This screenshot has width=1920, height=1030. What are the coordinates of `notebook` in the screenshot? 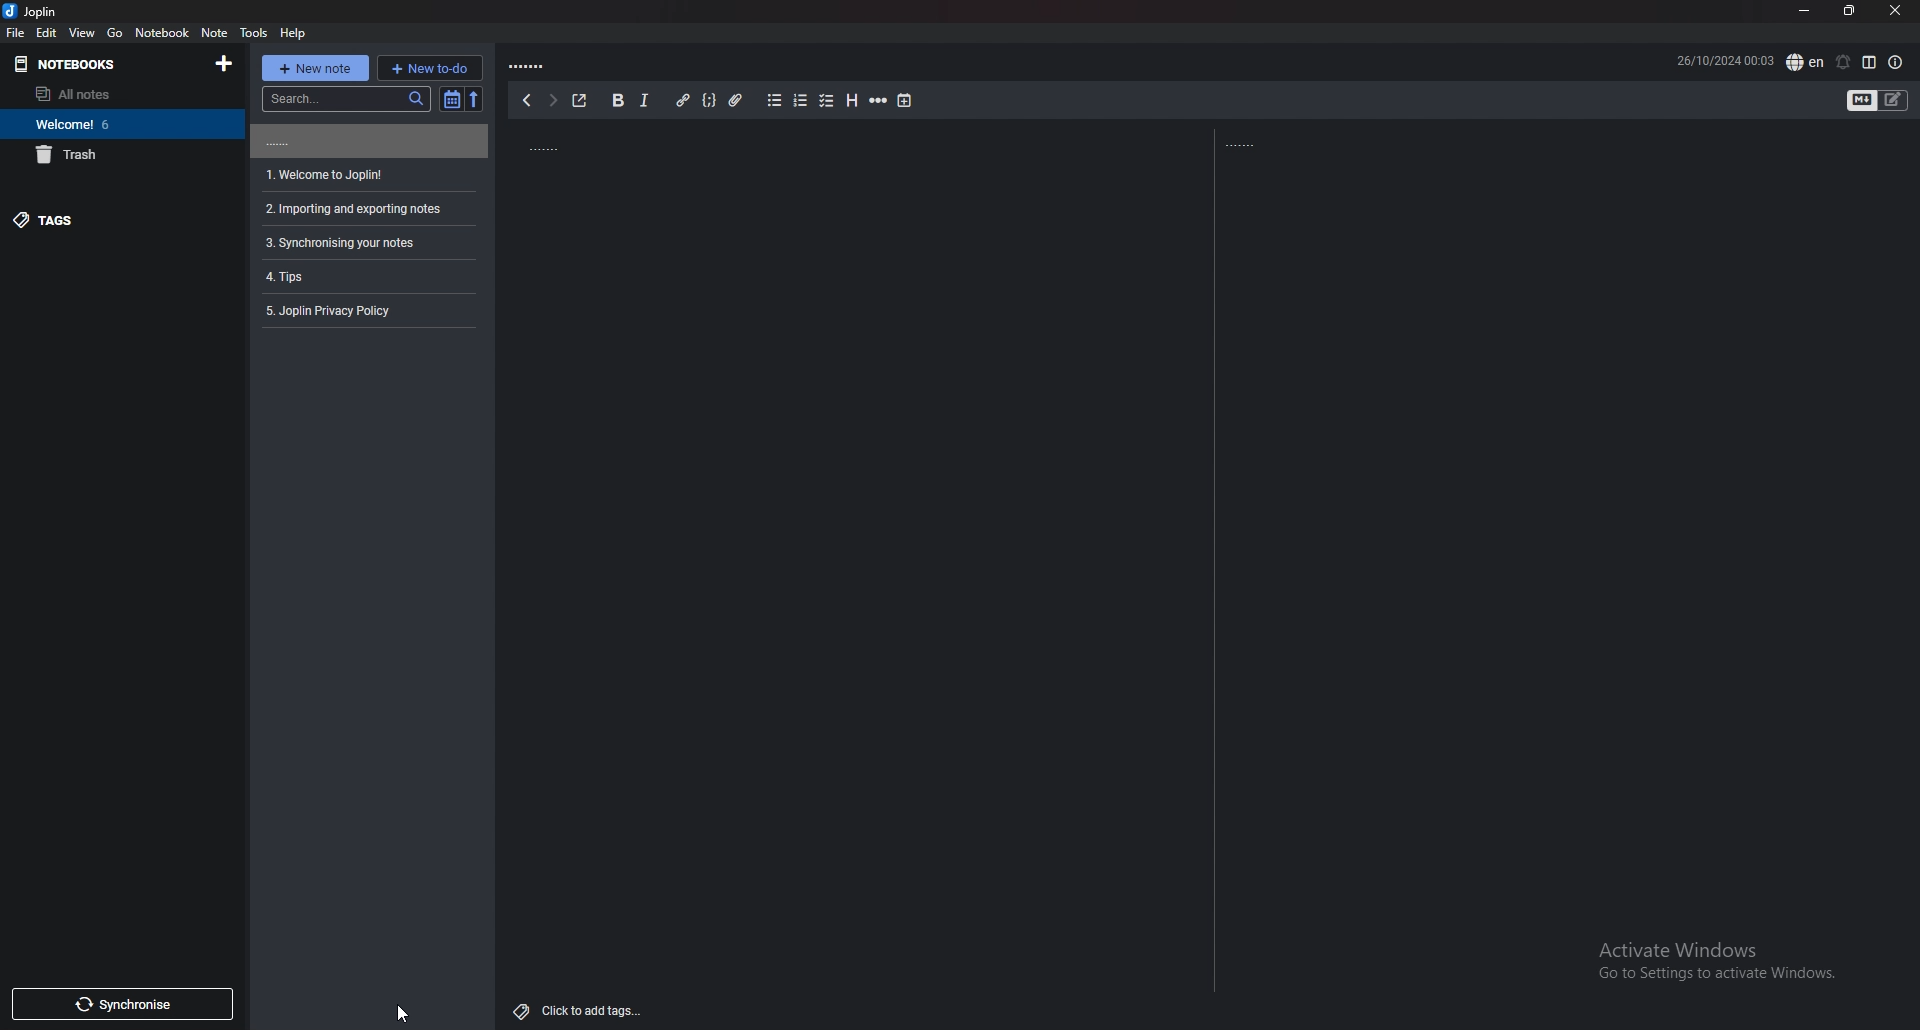 It's located at (161, 32).